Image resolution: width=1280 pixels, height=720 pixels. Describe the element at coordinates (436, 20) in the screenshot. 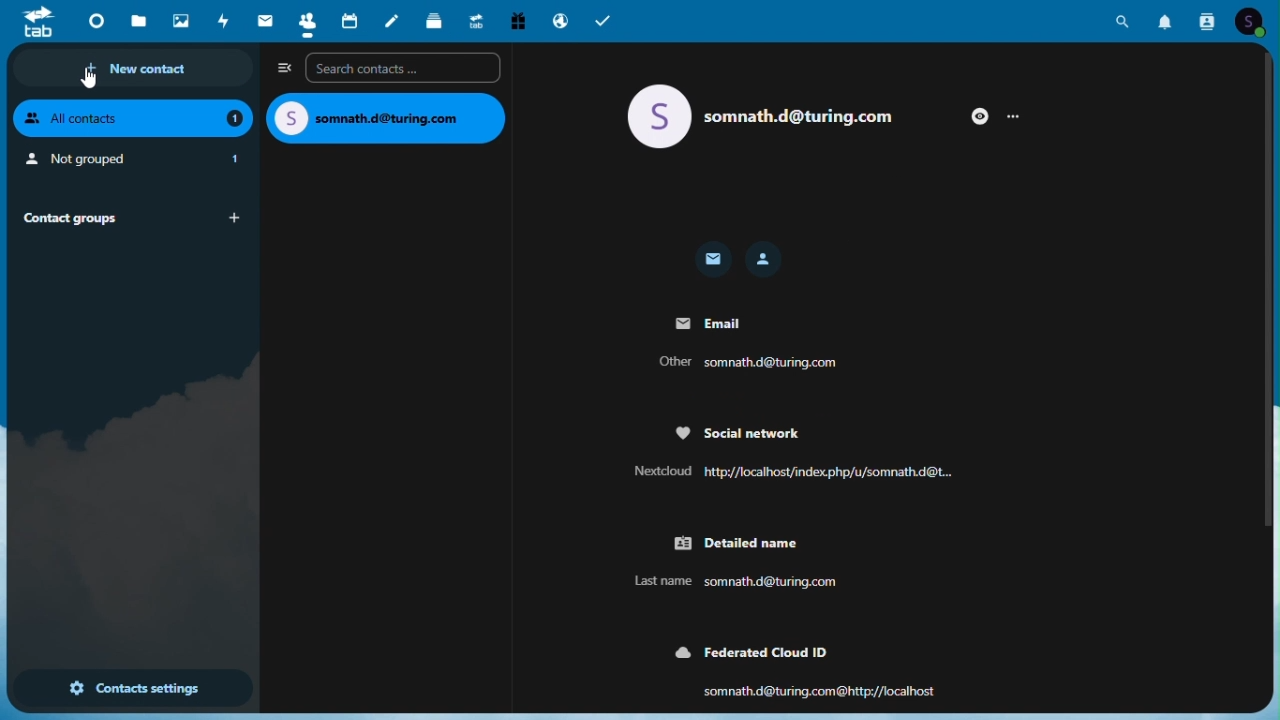

I see `Deck` at that location.